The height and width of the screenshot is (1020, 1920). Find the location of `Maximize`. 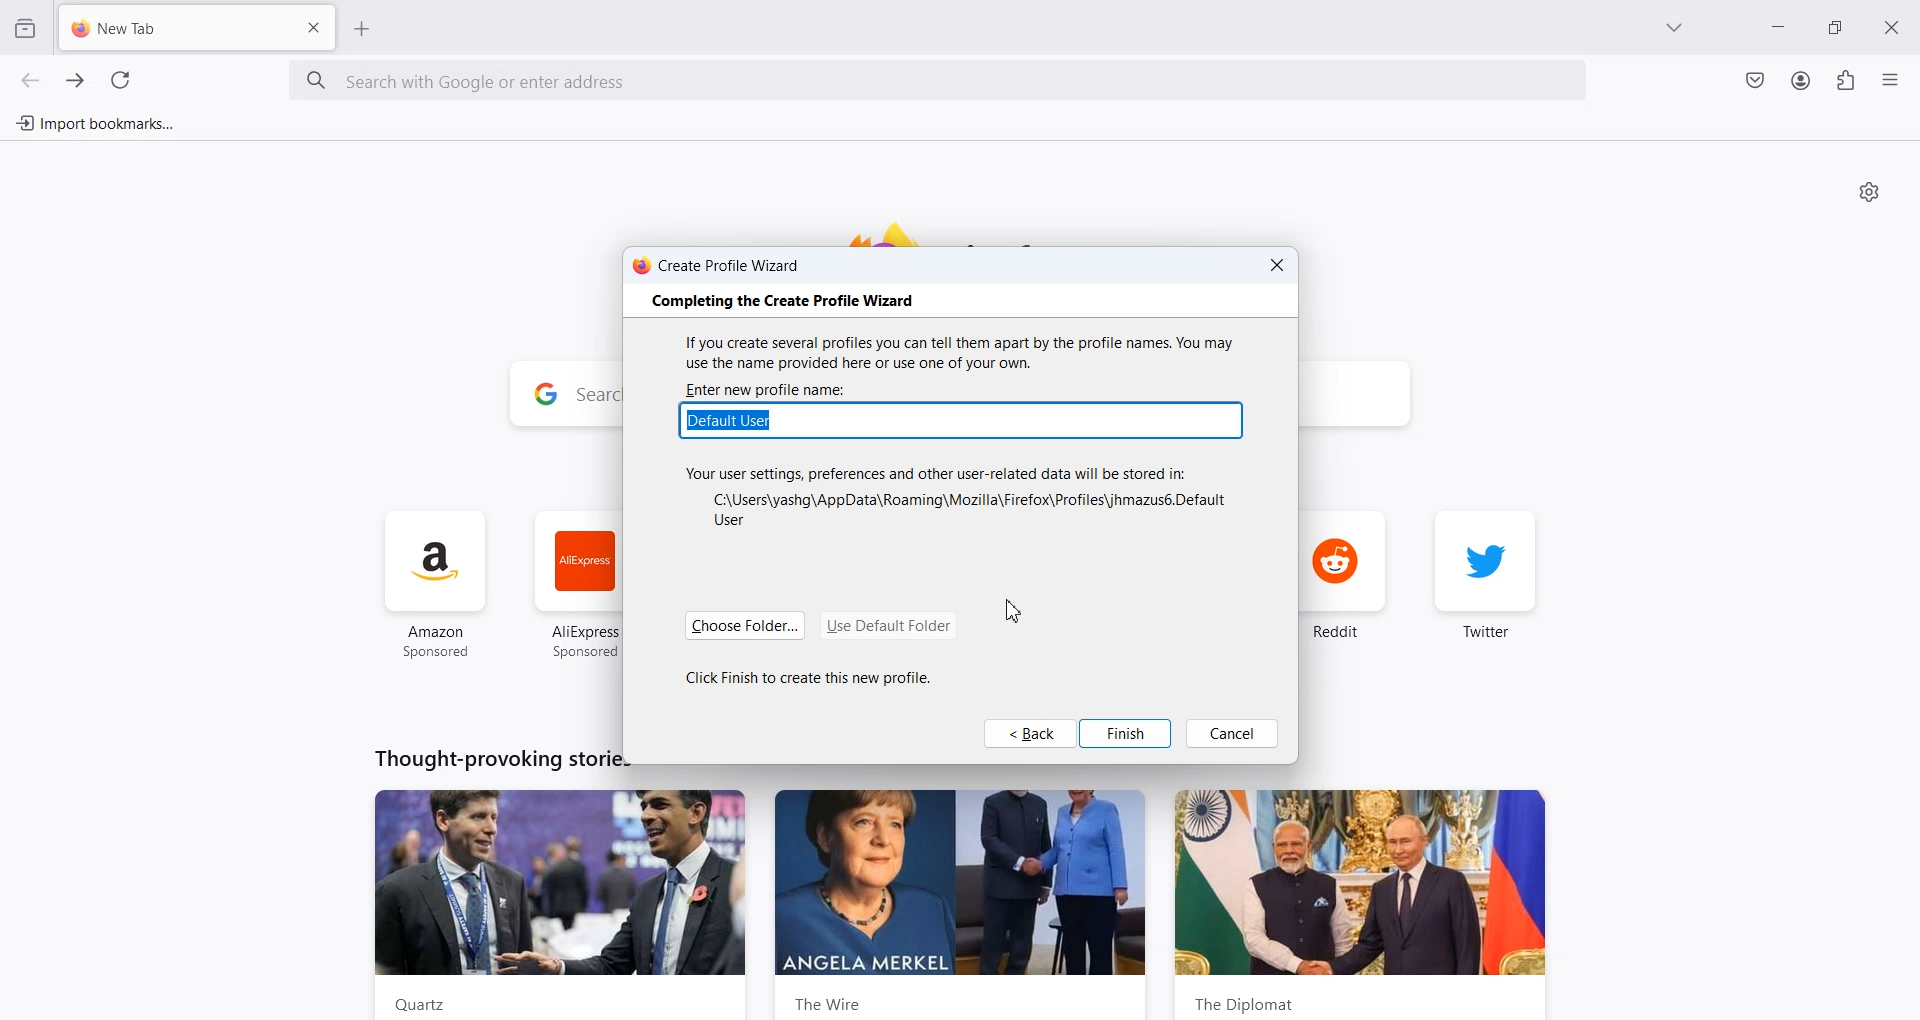

Maximize is located at coordinates (1839, 28).